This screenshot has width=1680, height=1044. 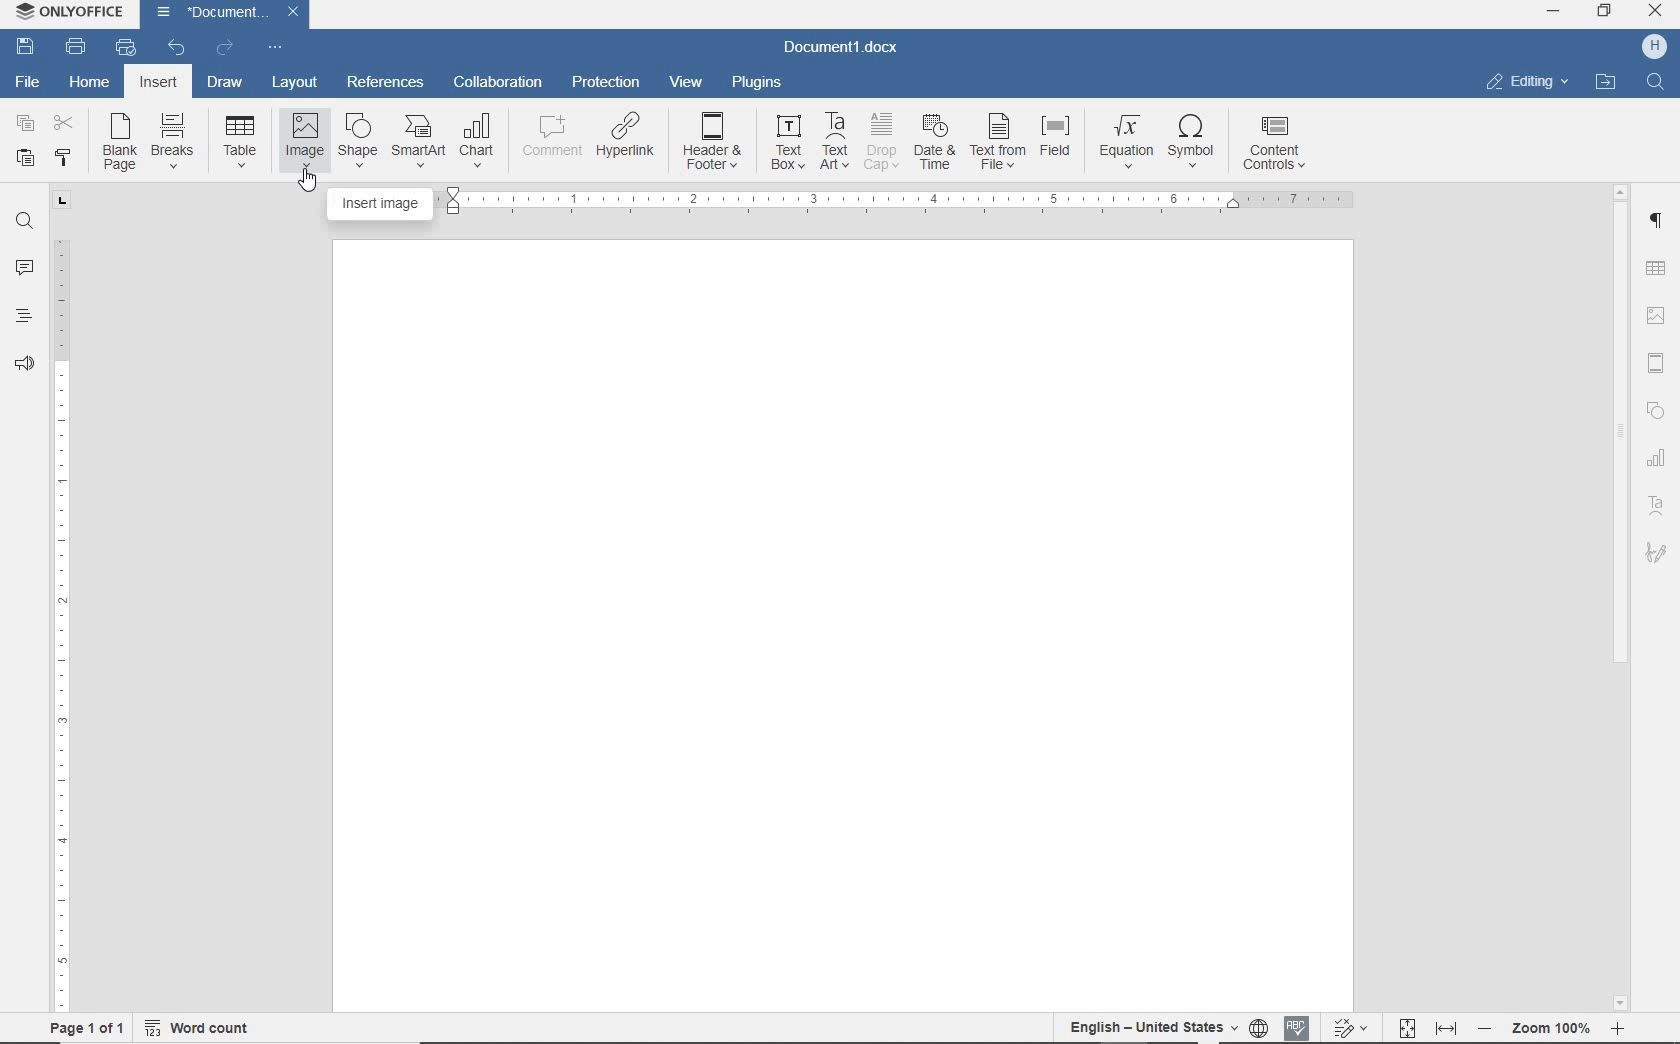 I want to click on feedback & support, so click(x=26, y=362).